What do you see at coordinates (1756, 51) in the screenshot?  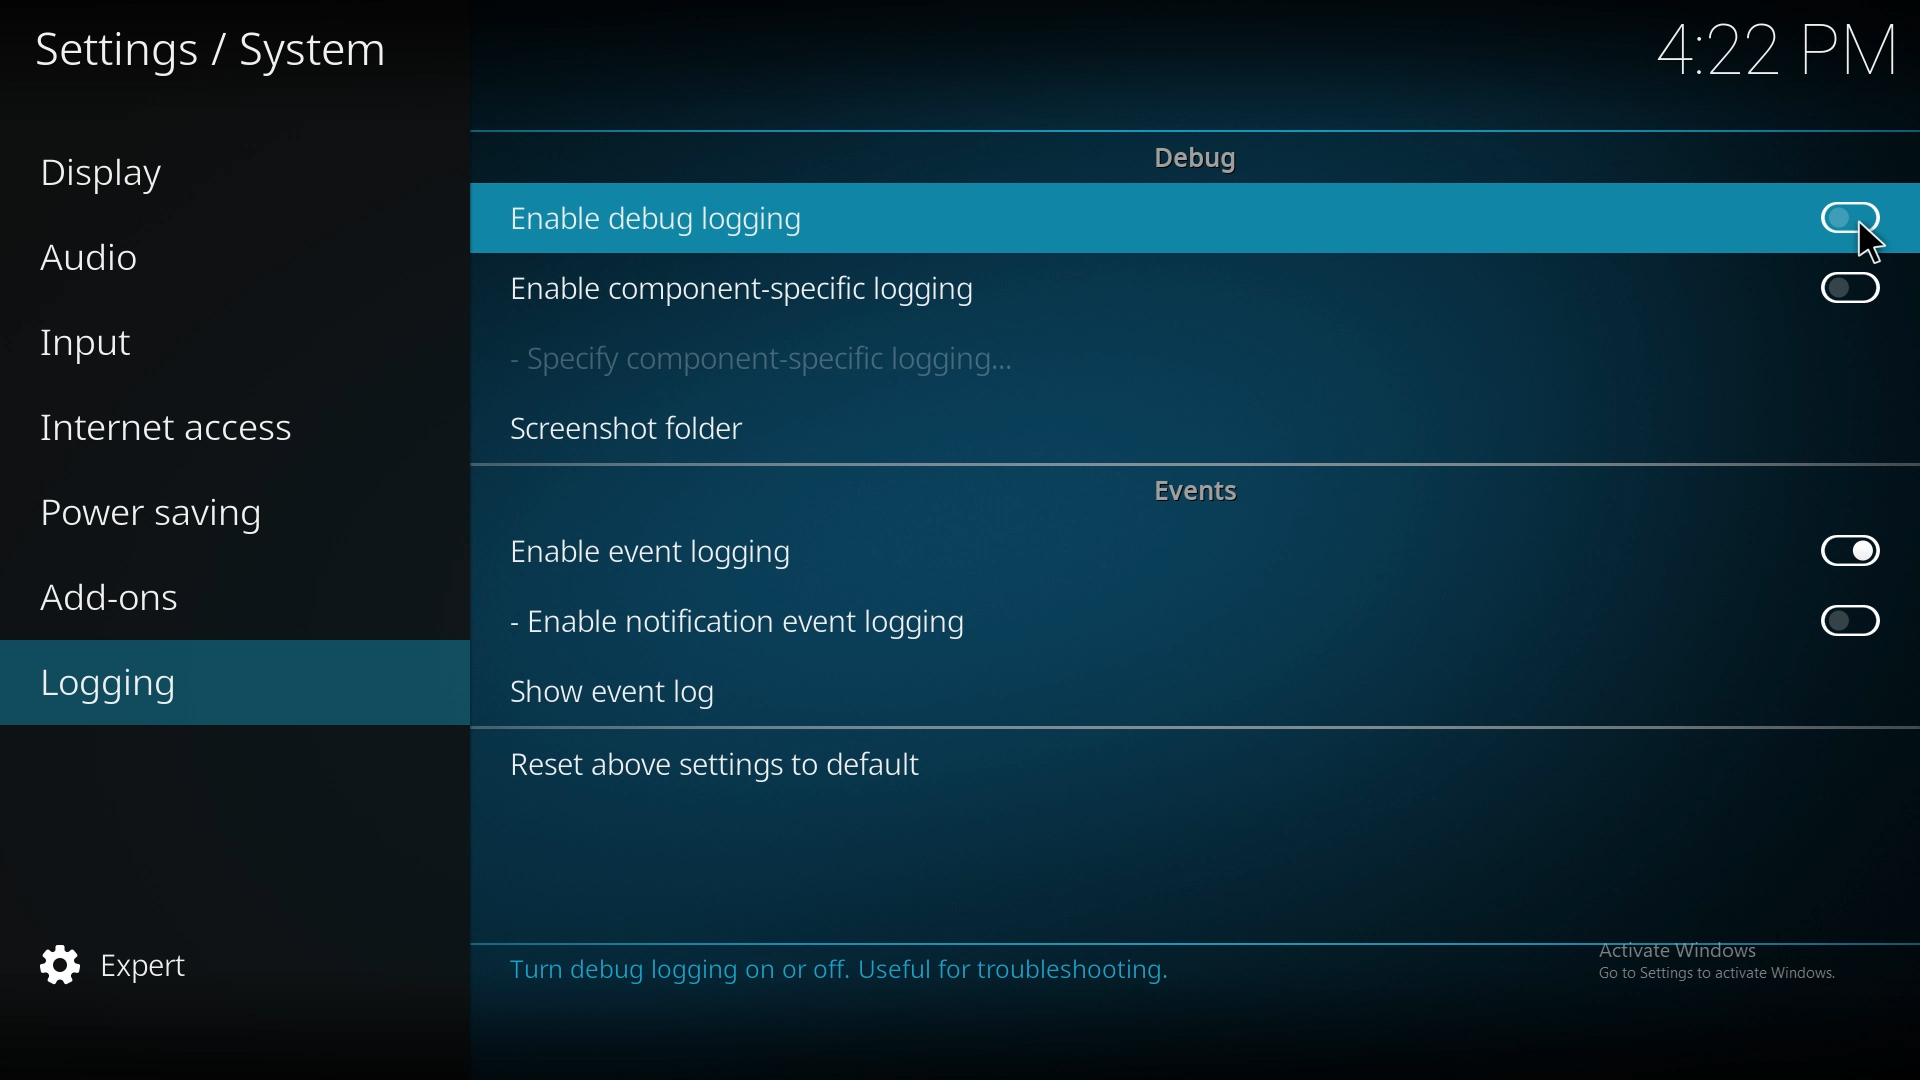 I see `time` at bounding box center [1756, 51].